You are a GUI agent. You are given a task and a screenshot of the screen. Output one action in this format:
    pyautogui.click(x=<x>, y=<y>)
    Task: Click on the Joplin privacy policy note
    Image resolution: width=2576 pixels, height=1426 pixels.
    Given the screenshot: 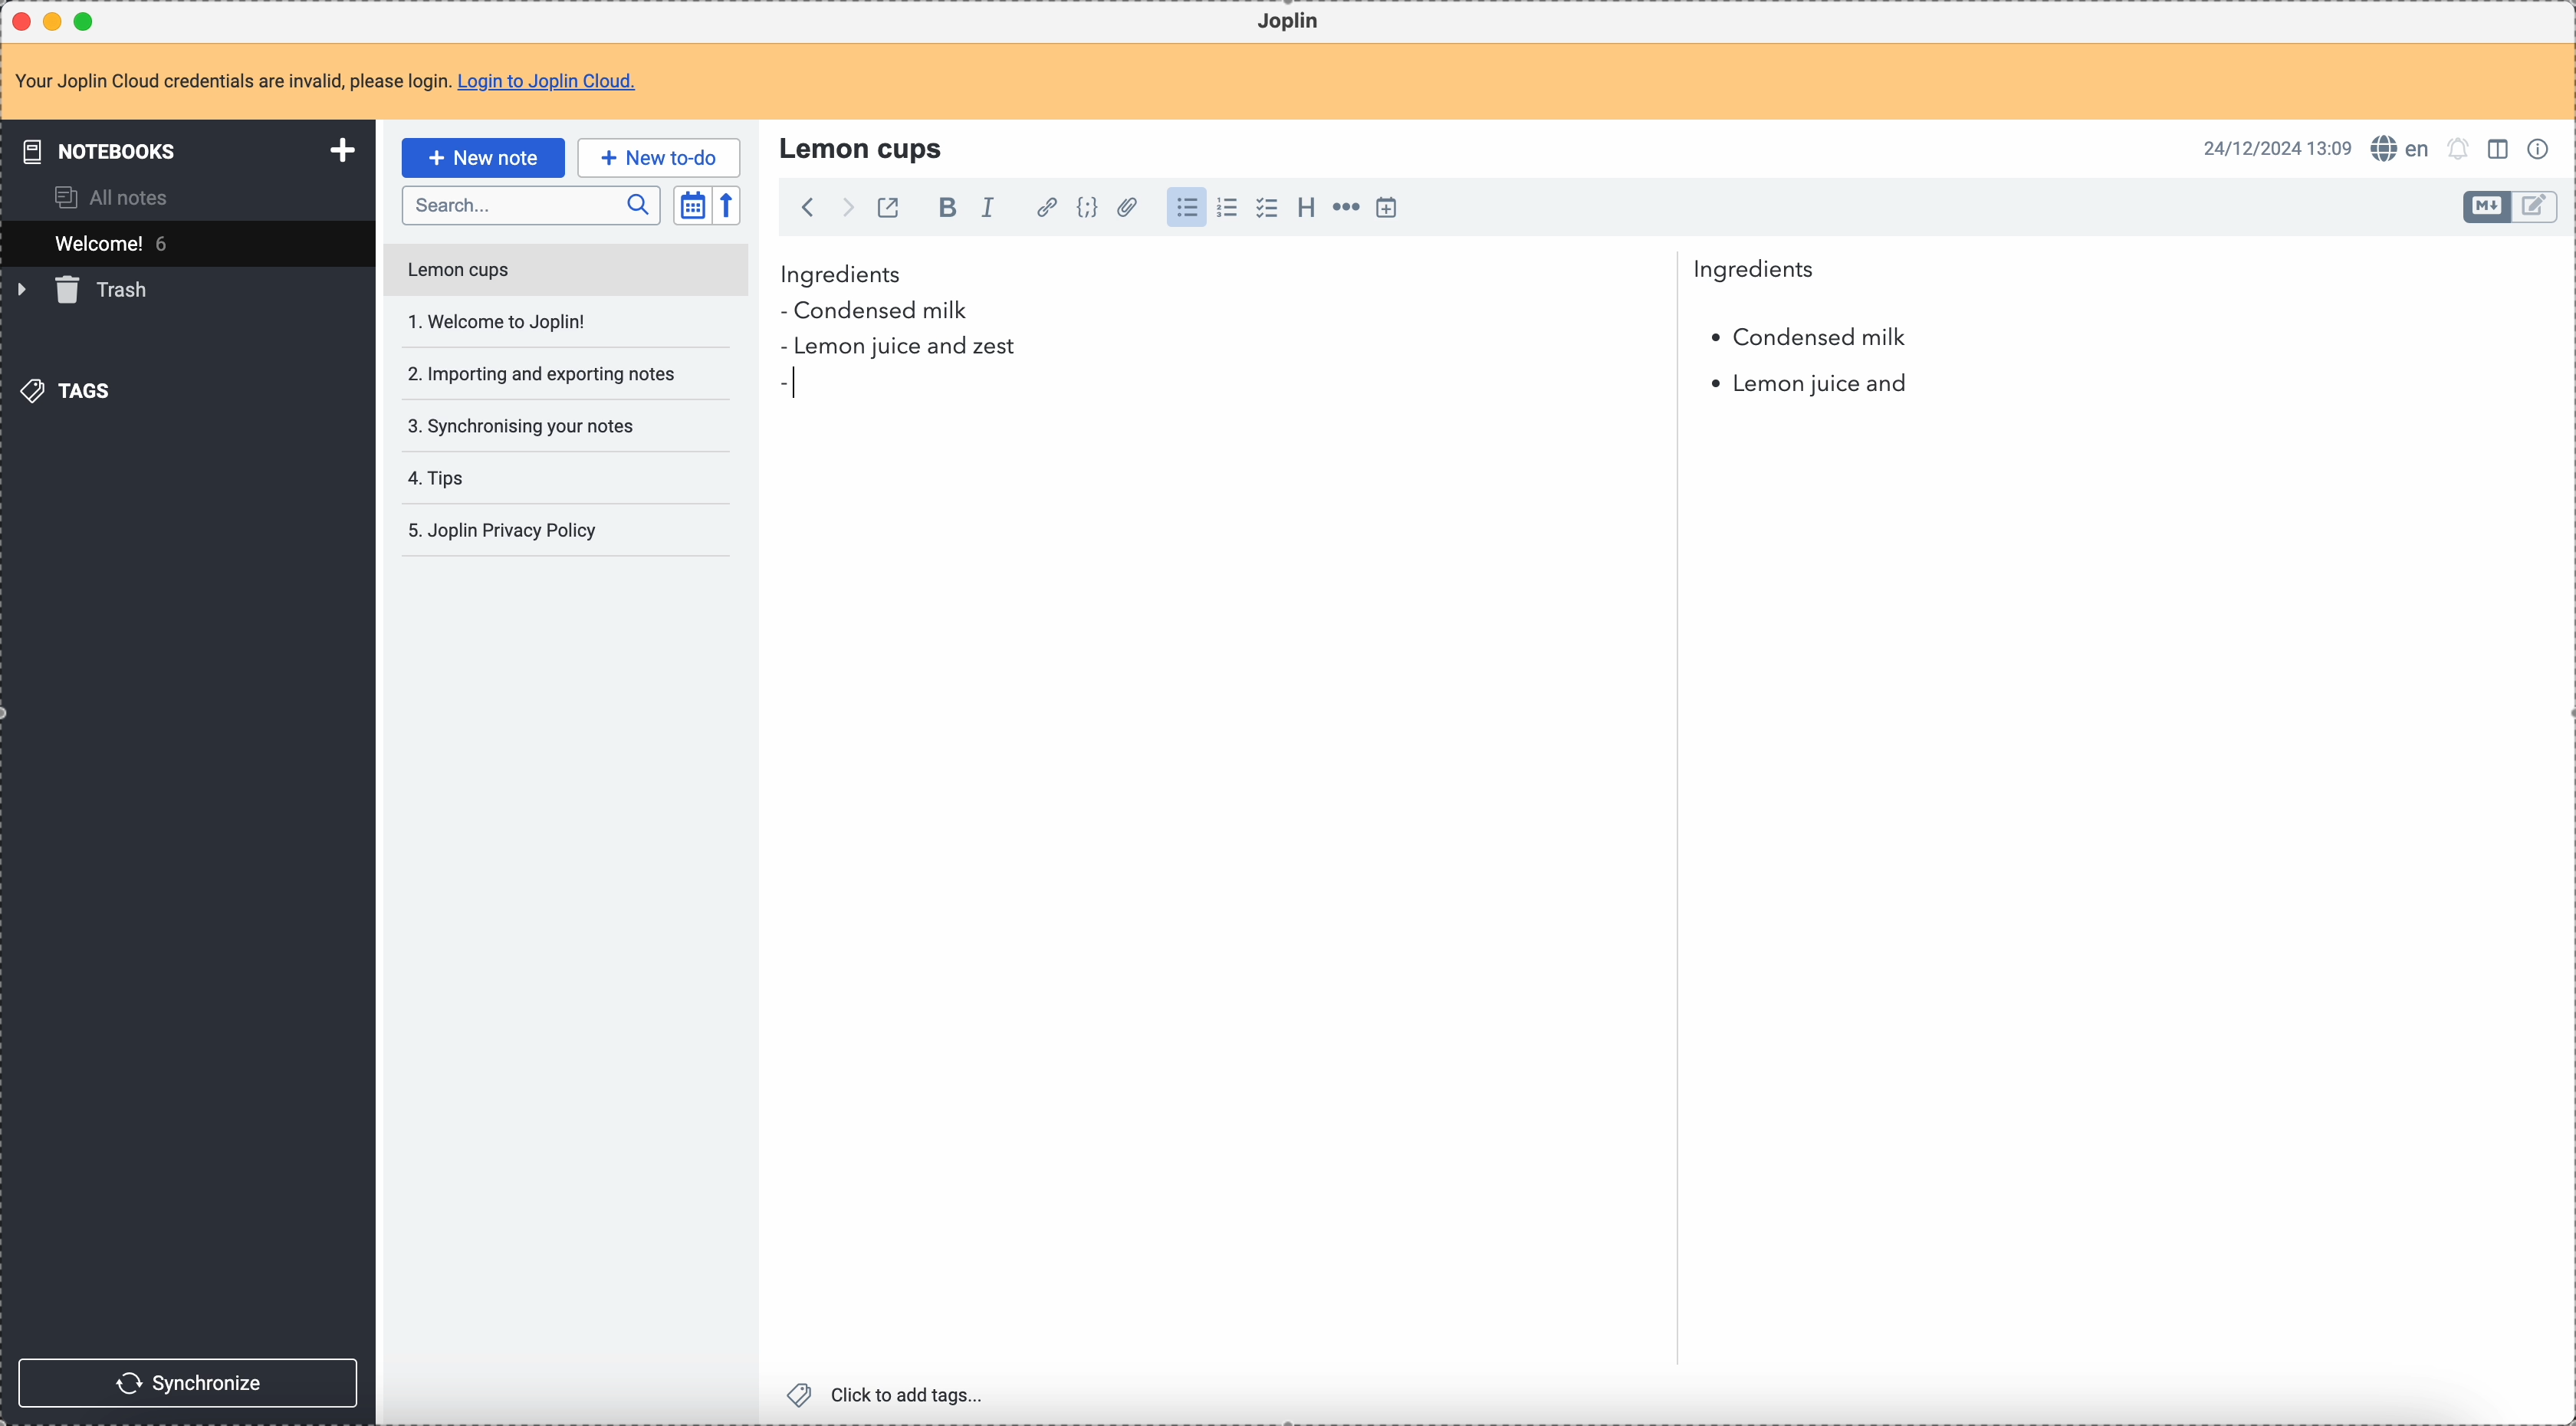 What is the action you would take?
    pyautogui.click(x=507, y=531)
    